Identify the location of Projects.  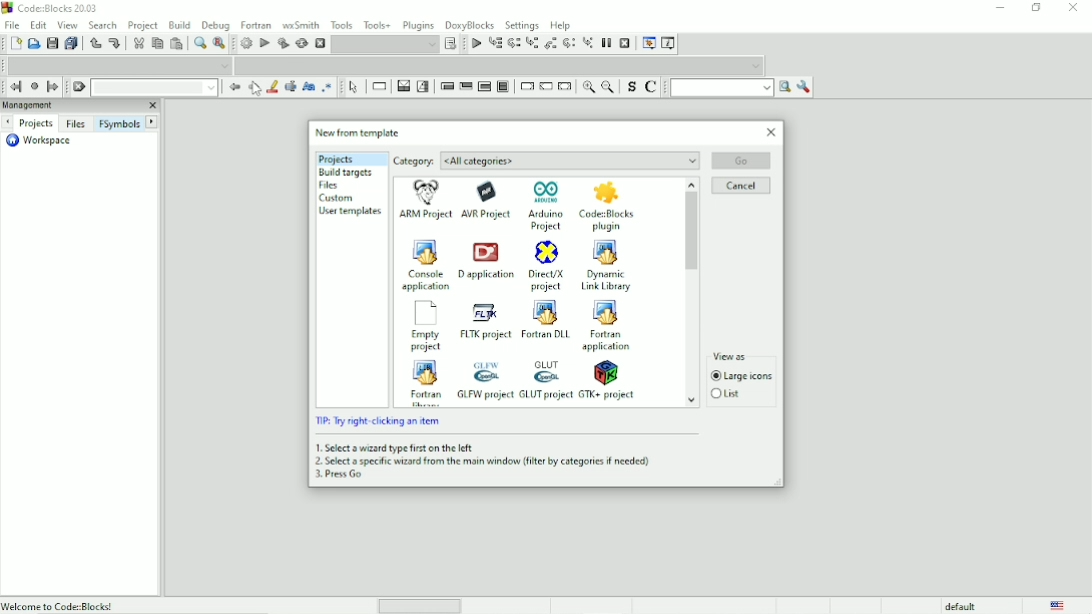
(335, 159).